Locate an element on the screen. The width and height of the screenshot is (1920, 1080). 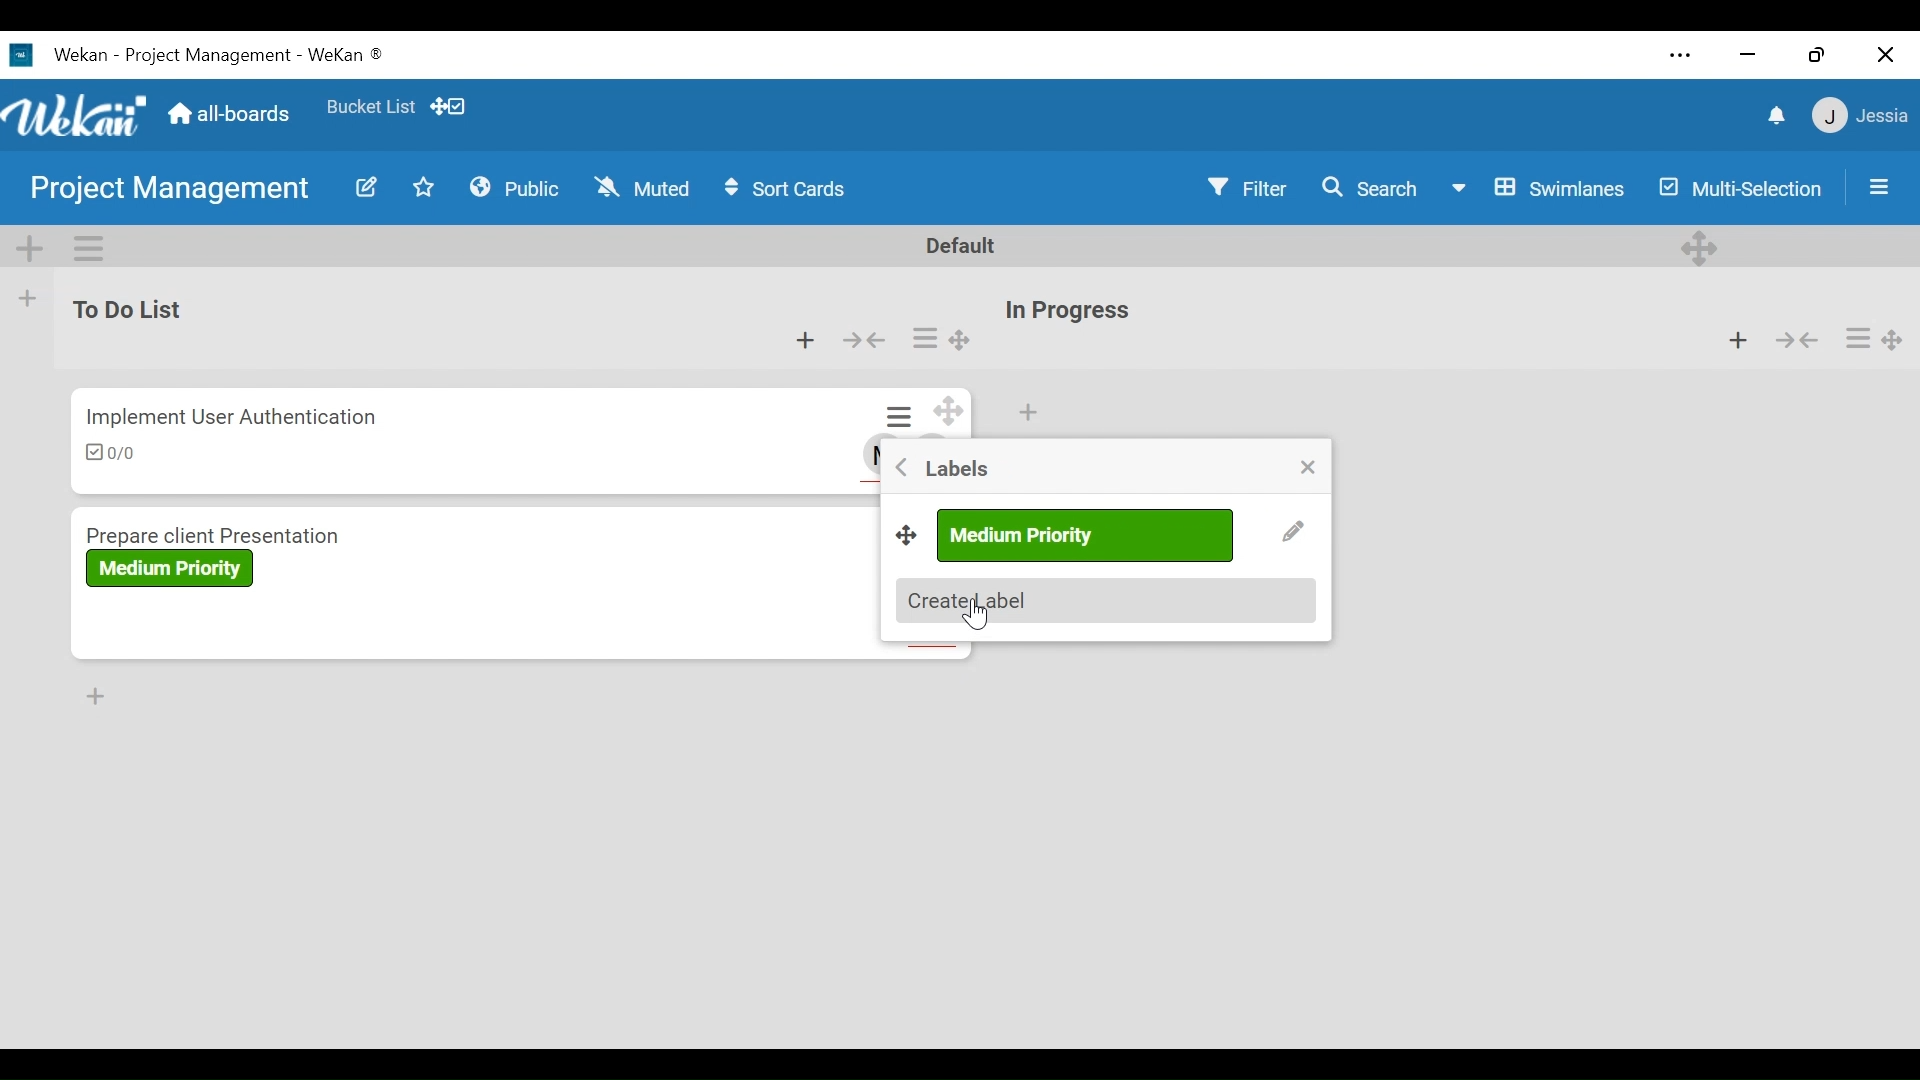
List Name is located at coordinates (124, 309).